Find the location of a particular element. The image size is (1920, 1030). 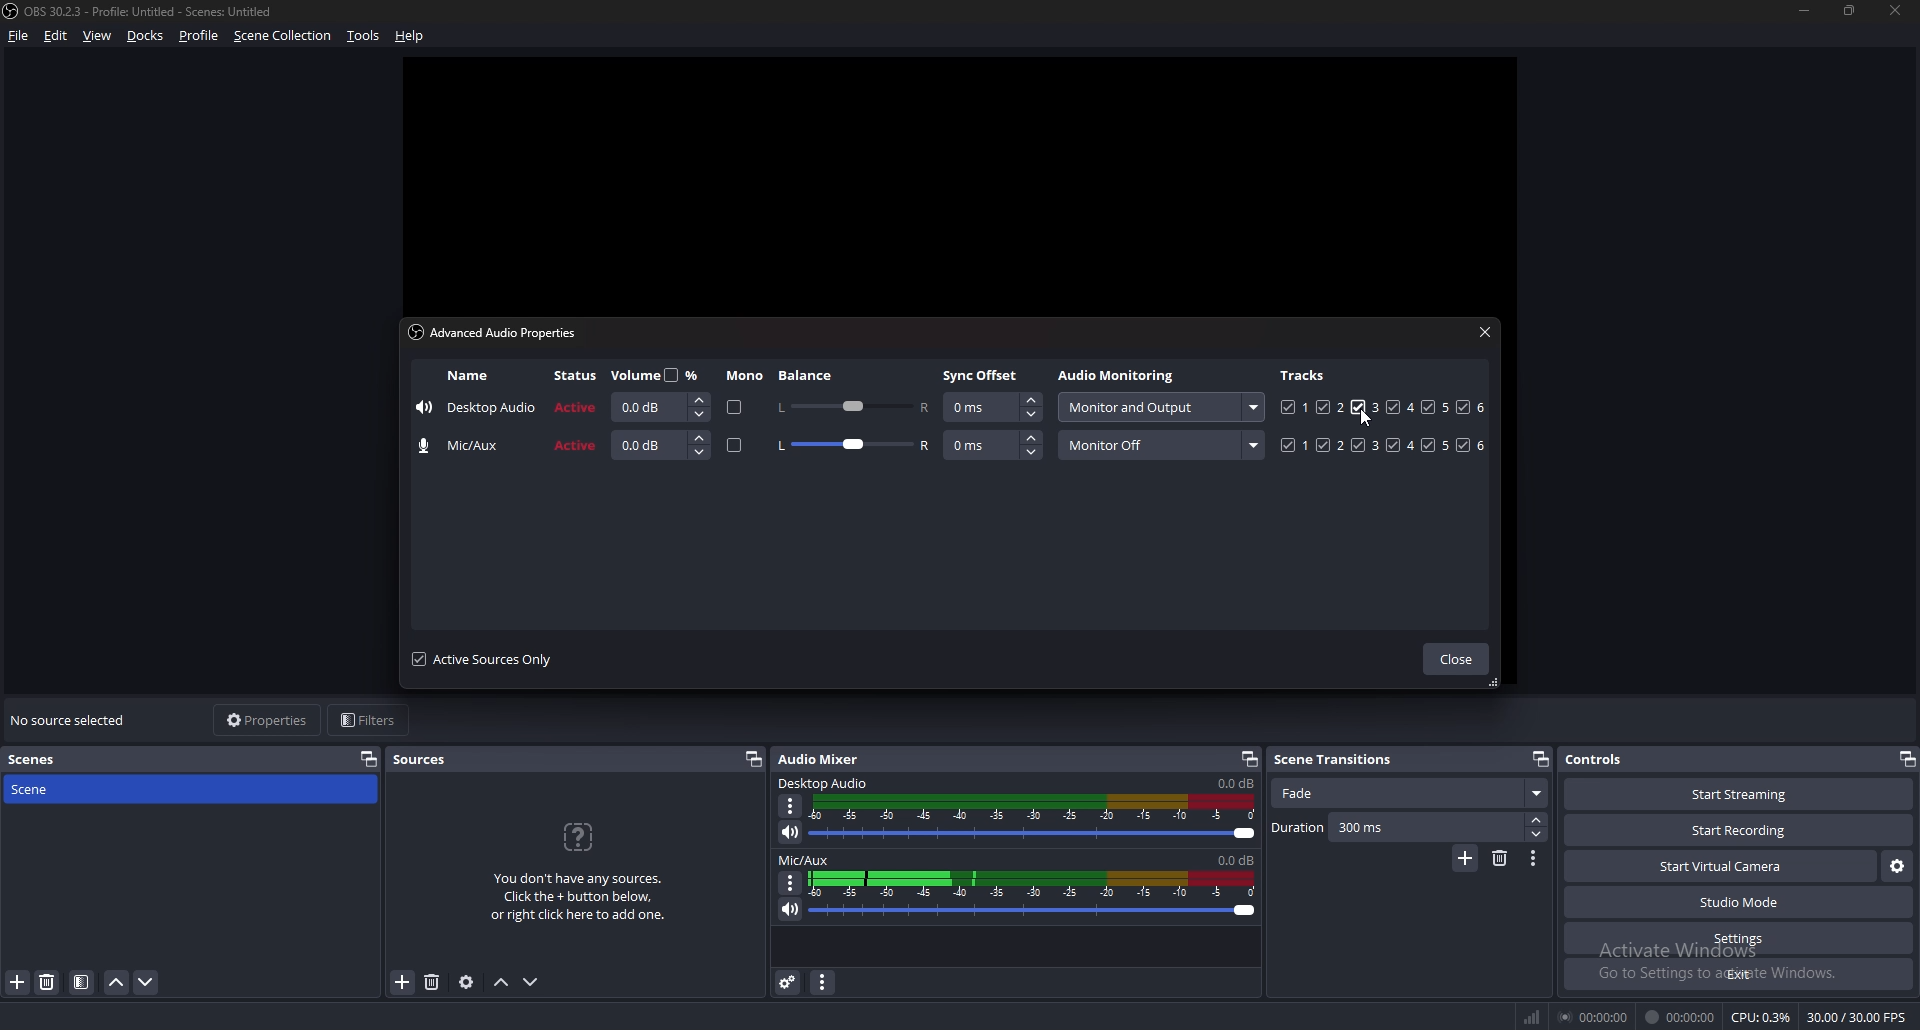

close is located at coordinates (1455, 660).